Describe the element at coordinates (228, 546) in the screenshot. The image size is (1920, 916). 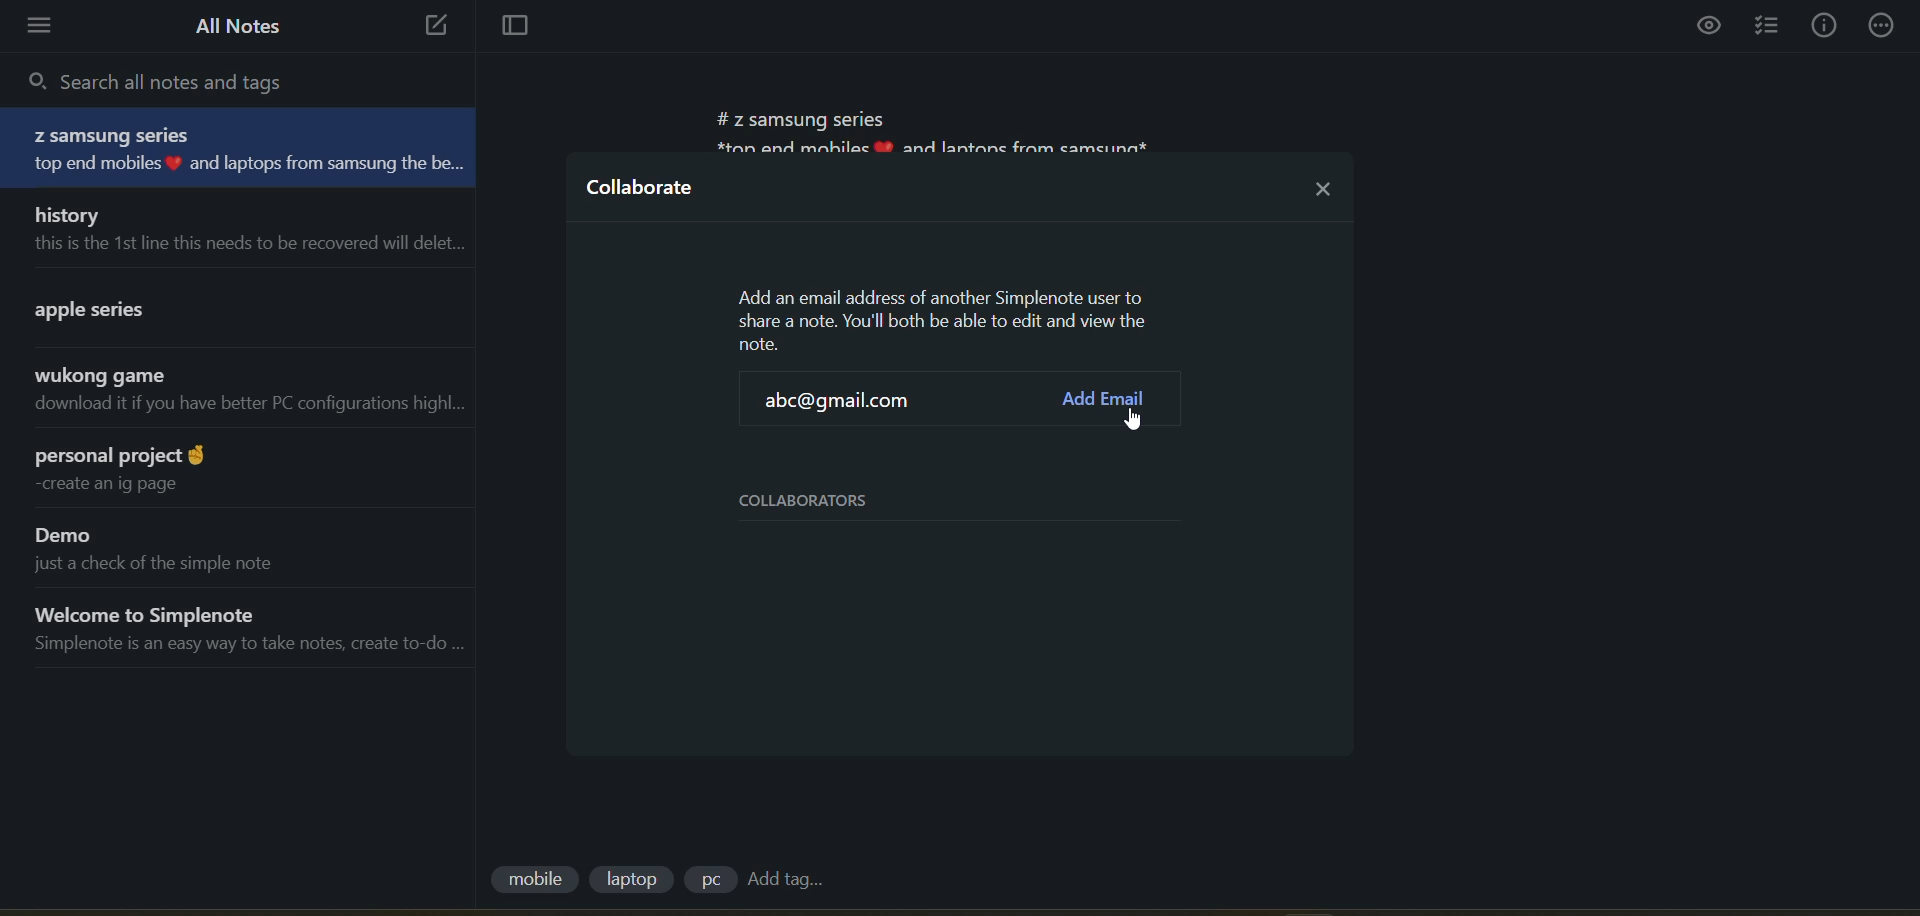
I see `note title and preview` at that location.